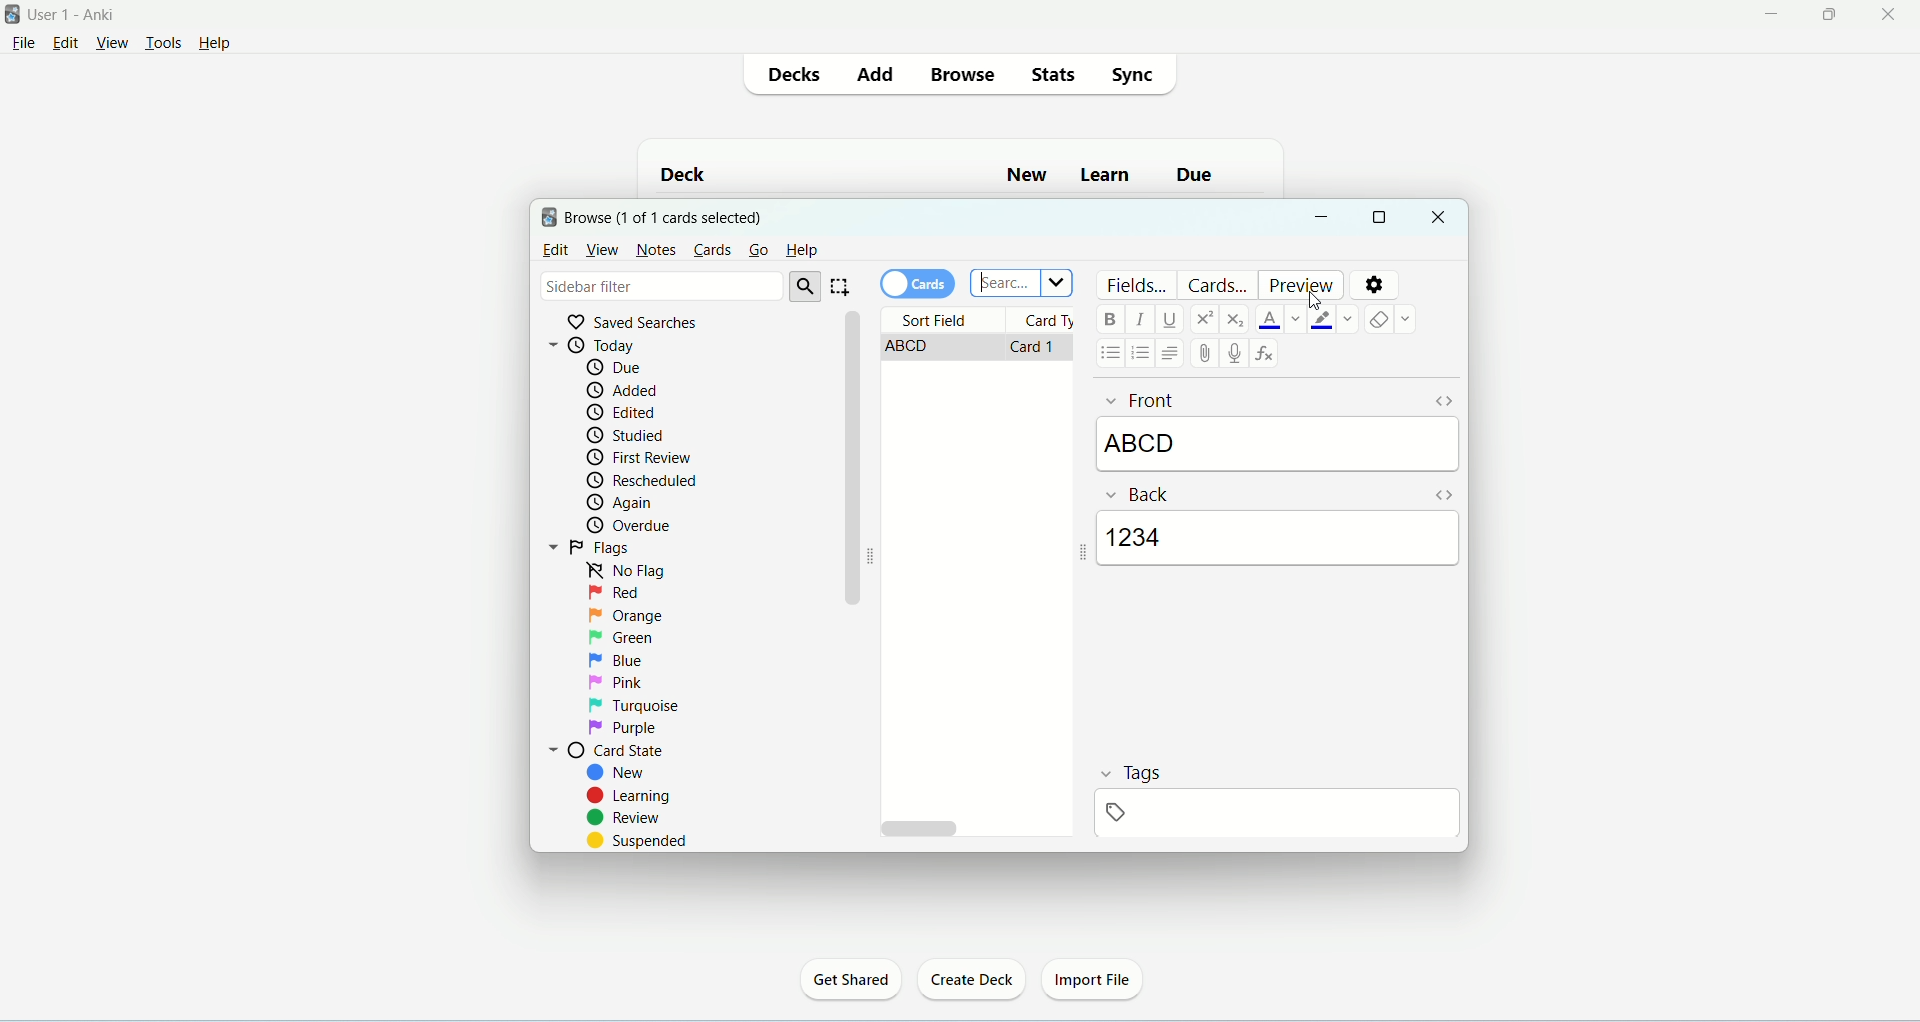 This screenshot has width=1920, height=1022. Describe the element at coordinates (1829, 15) in the screenshot. I see `maximize` at that location.